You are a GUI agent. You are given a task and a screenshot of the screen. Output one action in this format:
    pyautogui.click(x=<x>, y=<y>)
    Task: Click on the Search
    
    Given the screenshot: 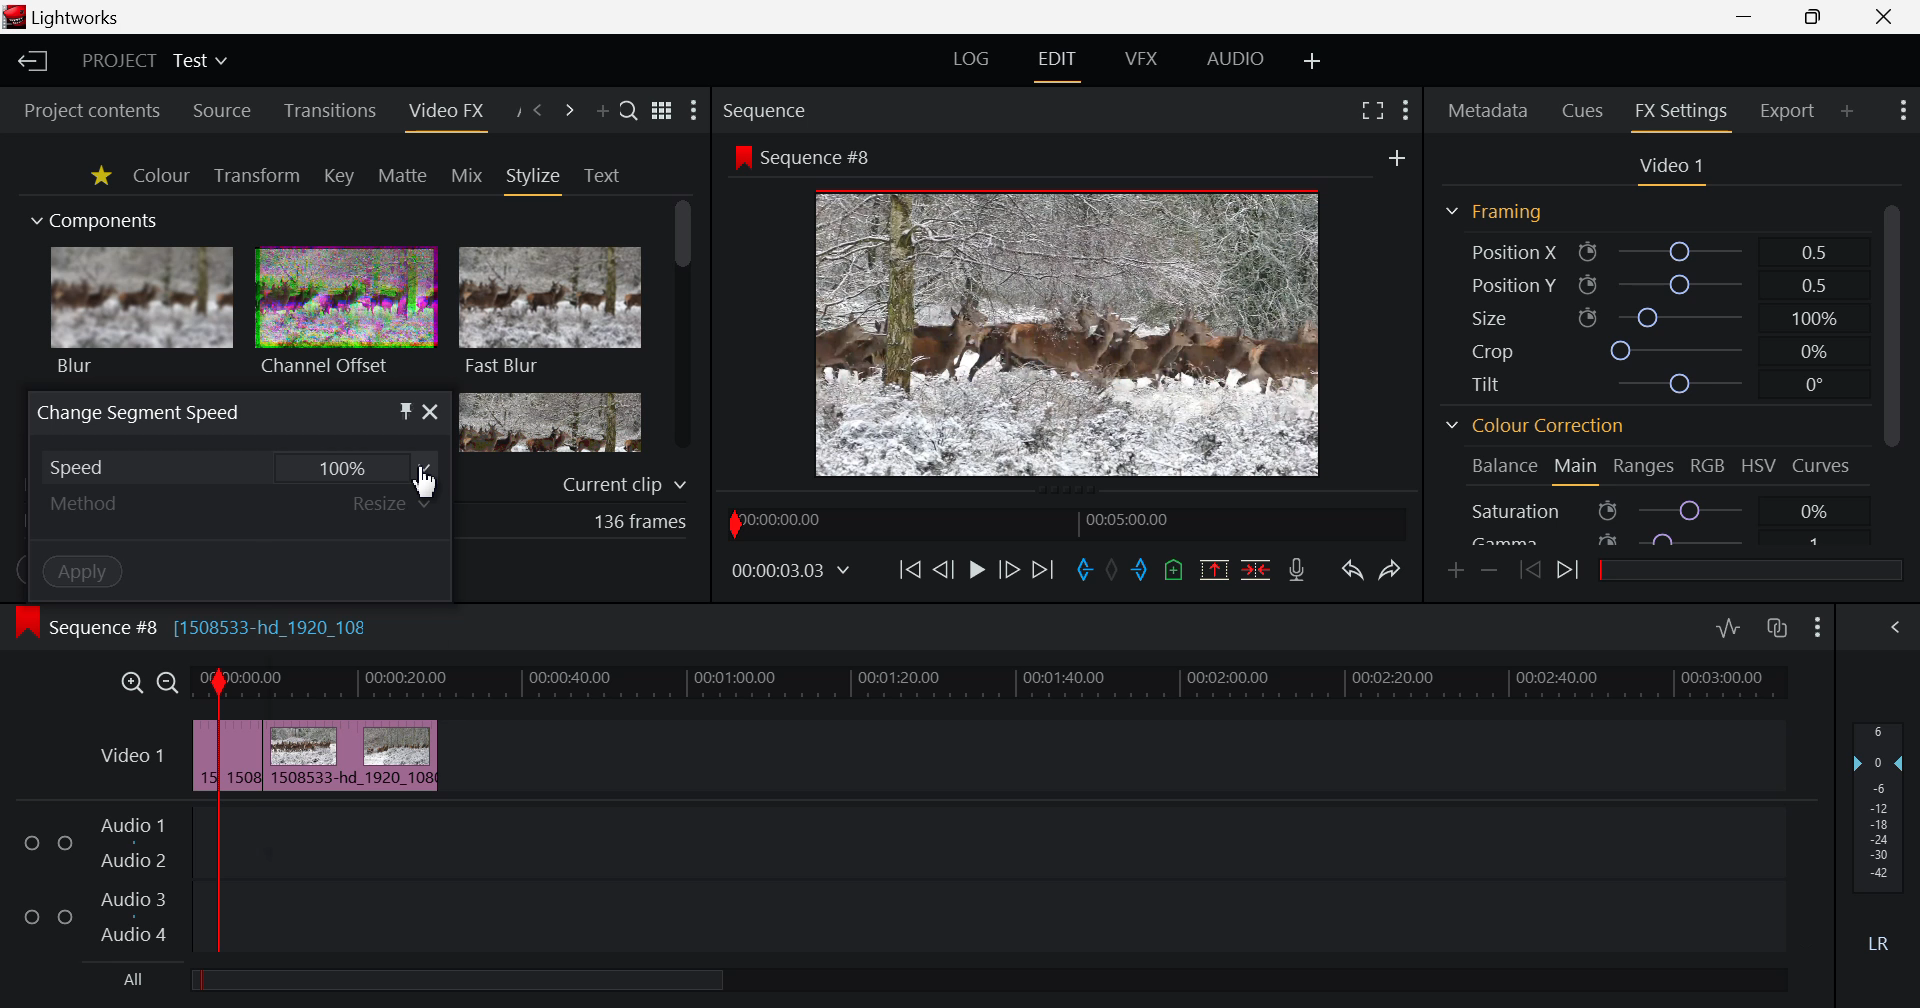 What is the action you would take?
    pyautogui.click(x=630, y=112)
    